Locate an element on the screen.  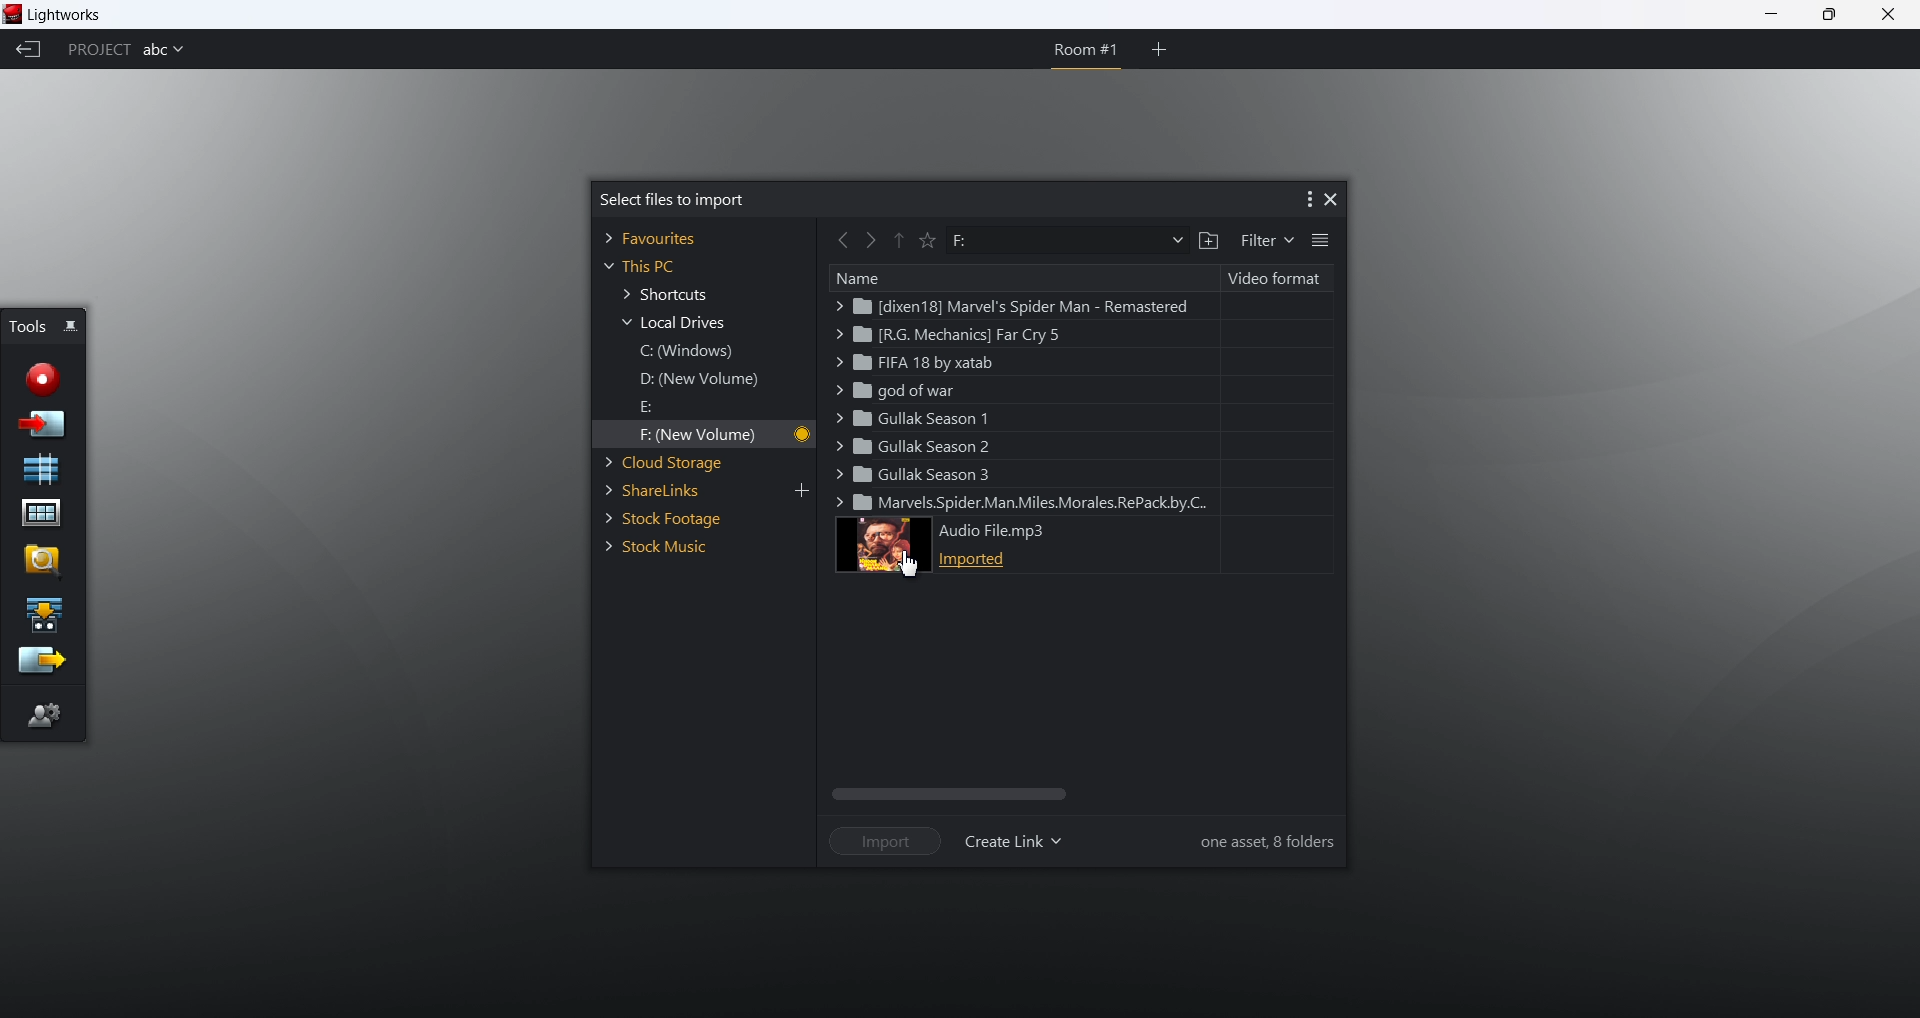
cloud storage is located at coordinates (672, 463).